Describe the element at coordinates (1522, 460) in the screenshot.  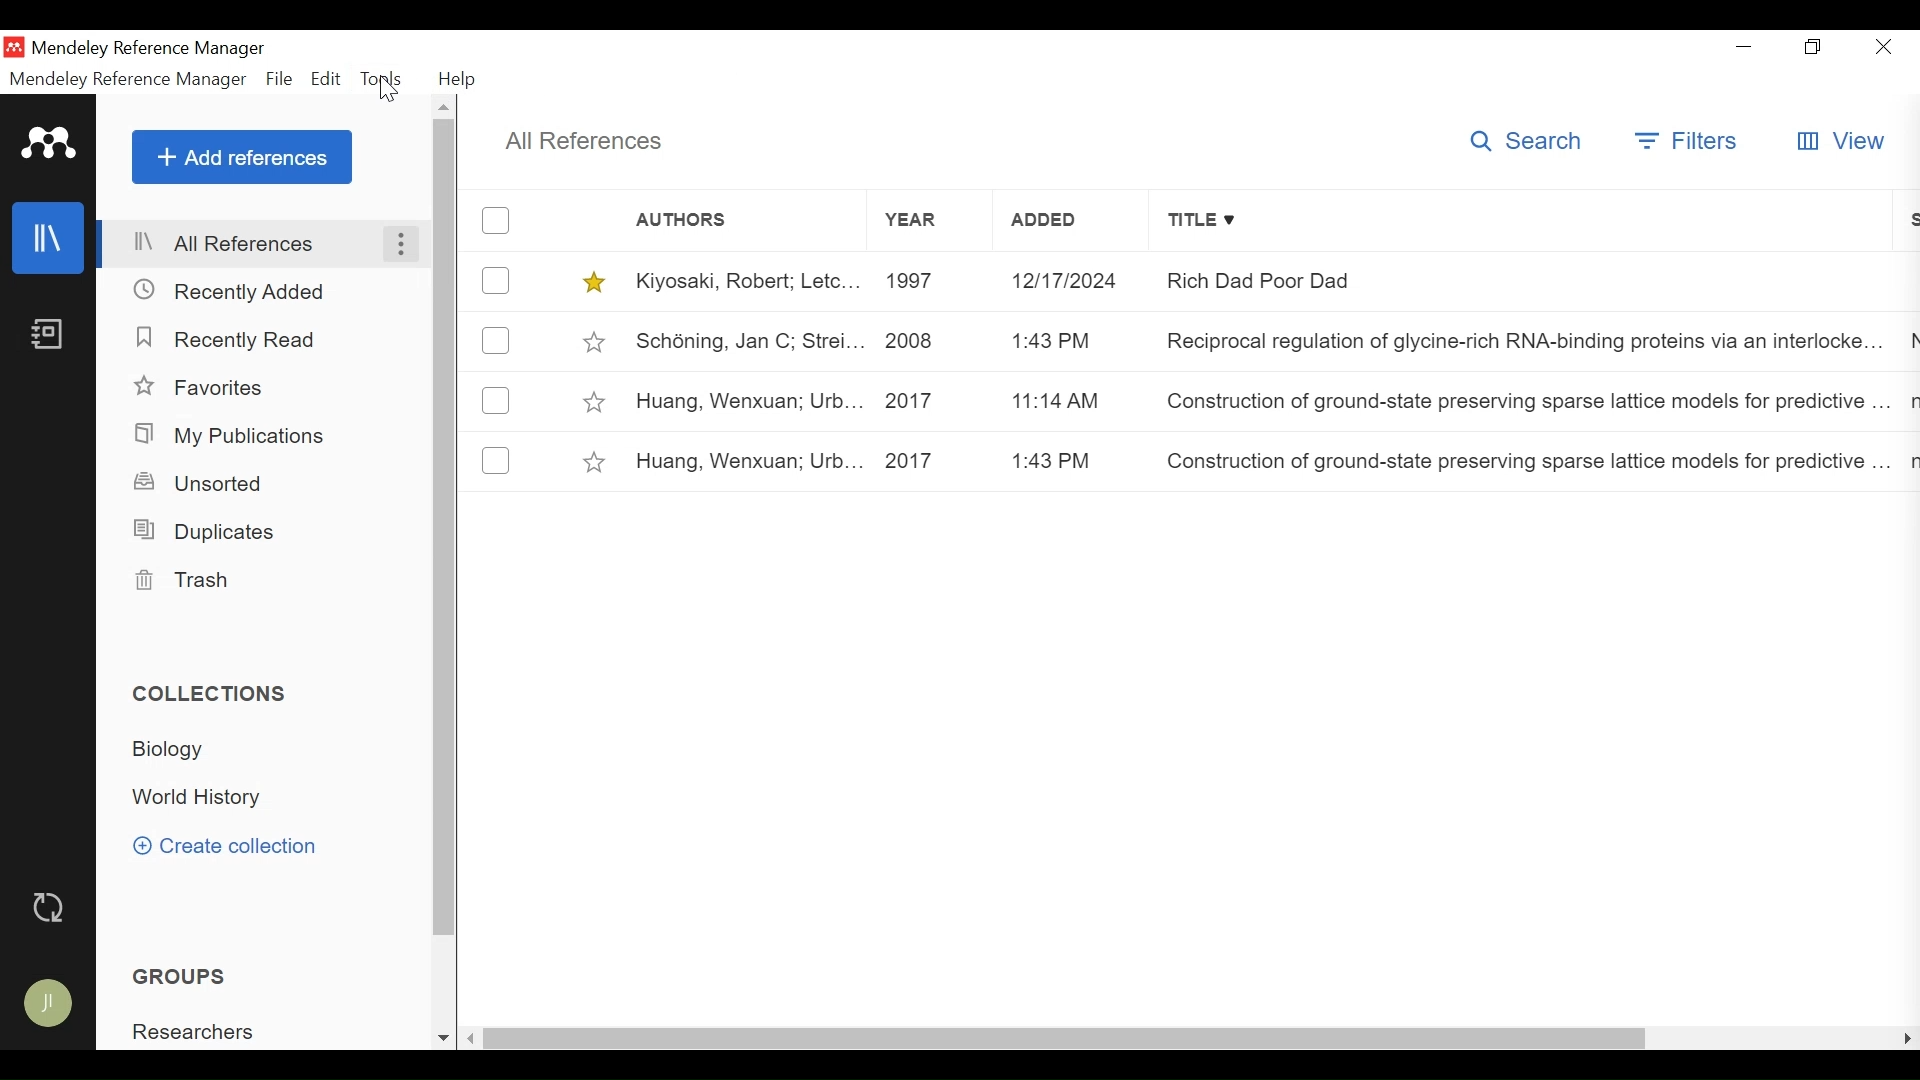
I see `Construction of ground-state preserving sparse lattice models for predictive machine simulations` at that location.